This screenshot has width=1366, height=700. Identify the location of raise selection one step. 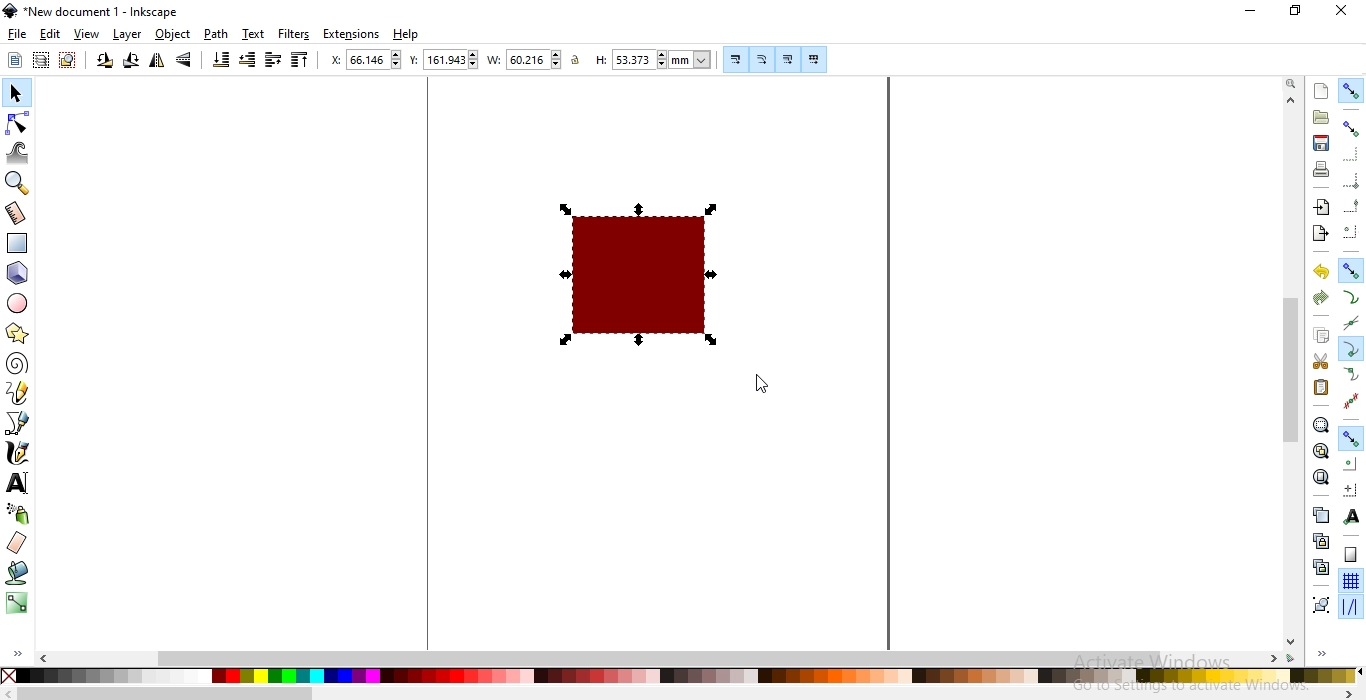
(273, 60).